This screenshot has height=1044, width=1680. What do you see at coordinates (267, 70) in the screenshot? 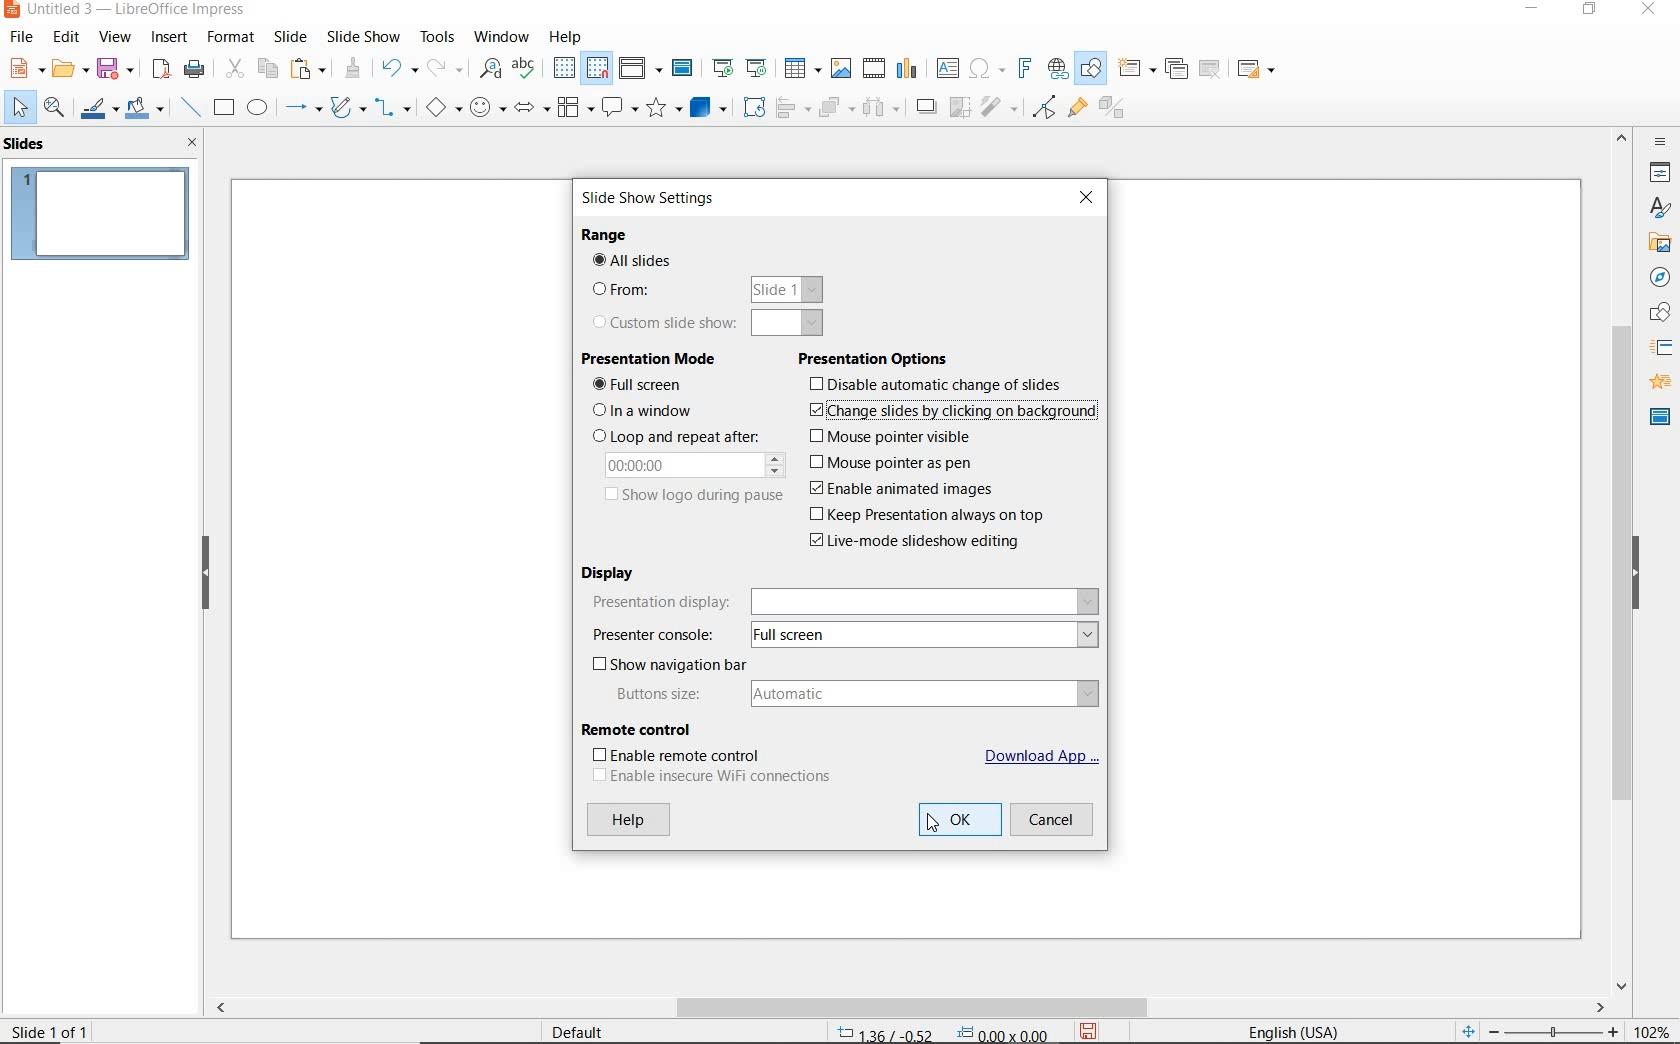
I see `COPY` at bounding box center [267, 70].